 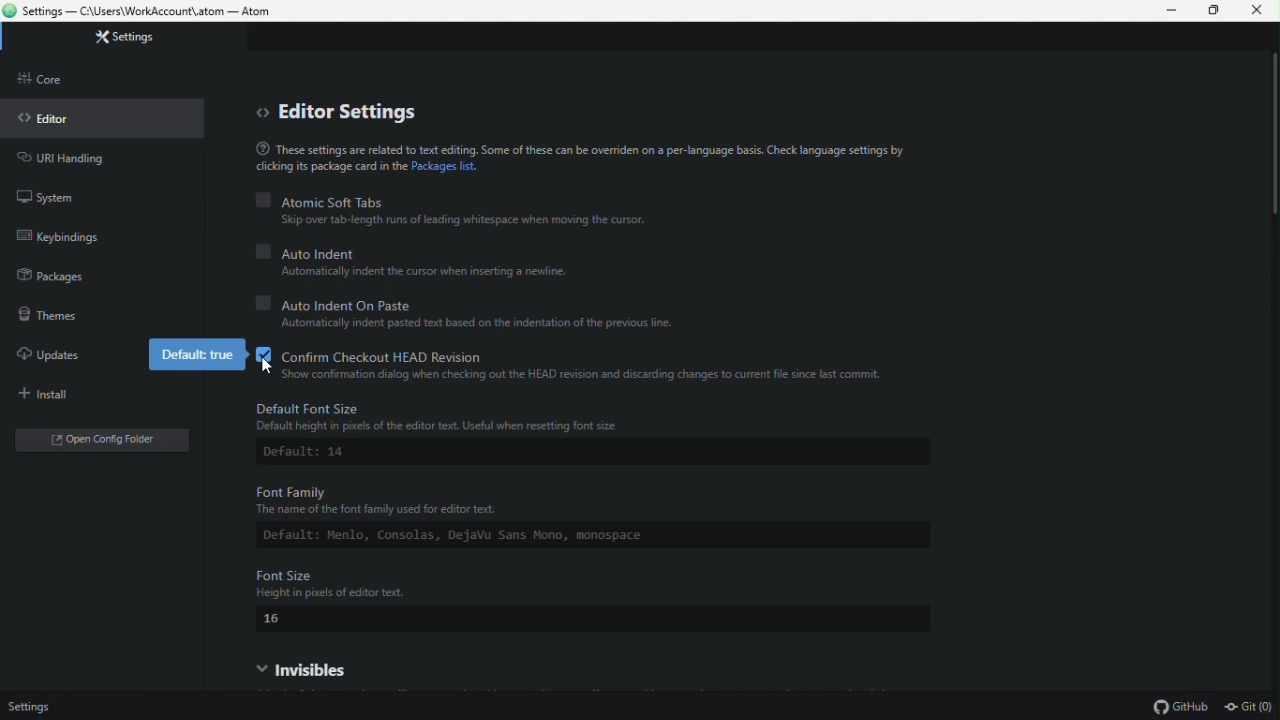 What do you see at coordinates (275, 619) in the screenshot?
I see `16` at bounding box center [275, 619].